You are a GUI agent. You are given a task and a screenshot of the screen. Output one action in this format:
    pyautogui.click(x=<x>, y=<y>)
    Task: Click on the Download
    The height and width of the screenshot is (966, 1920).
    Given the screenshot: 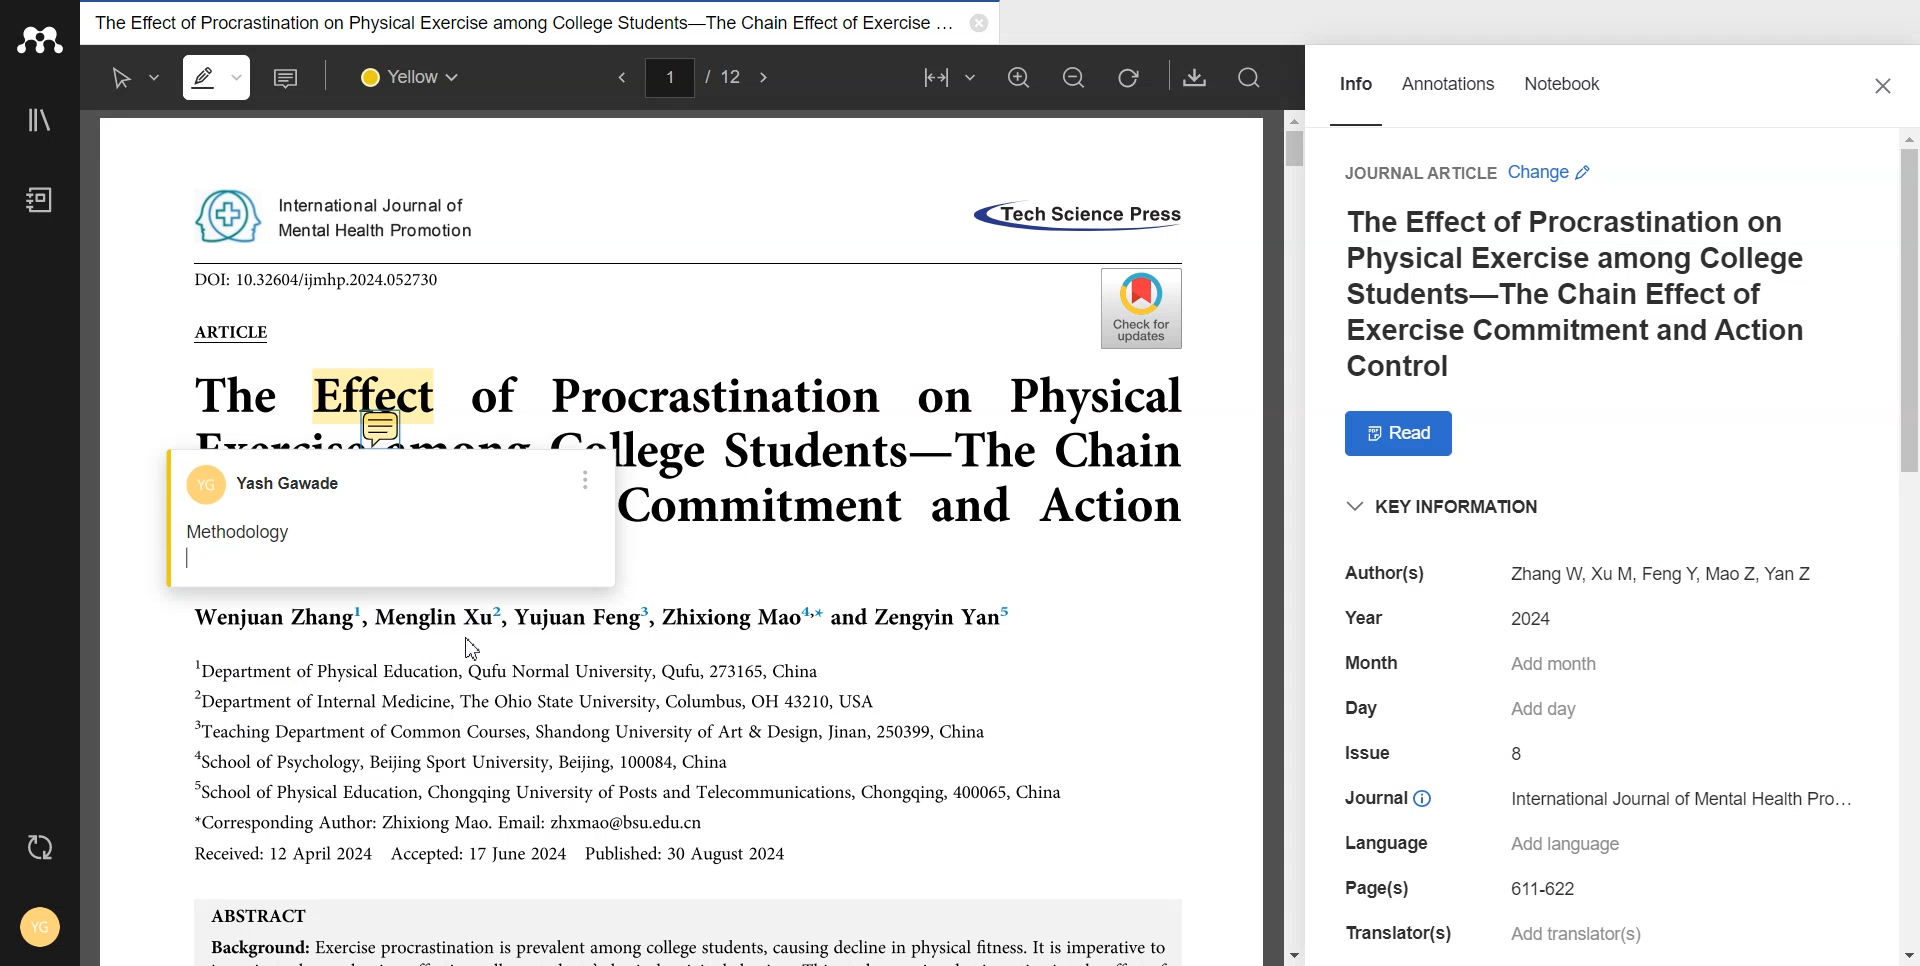 What is the action you would take?
    pyautogui.click(x=1196, y=77)
    